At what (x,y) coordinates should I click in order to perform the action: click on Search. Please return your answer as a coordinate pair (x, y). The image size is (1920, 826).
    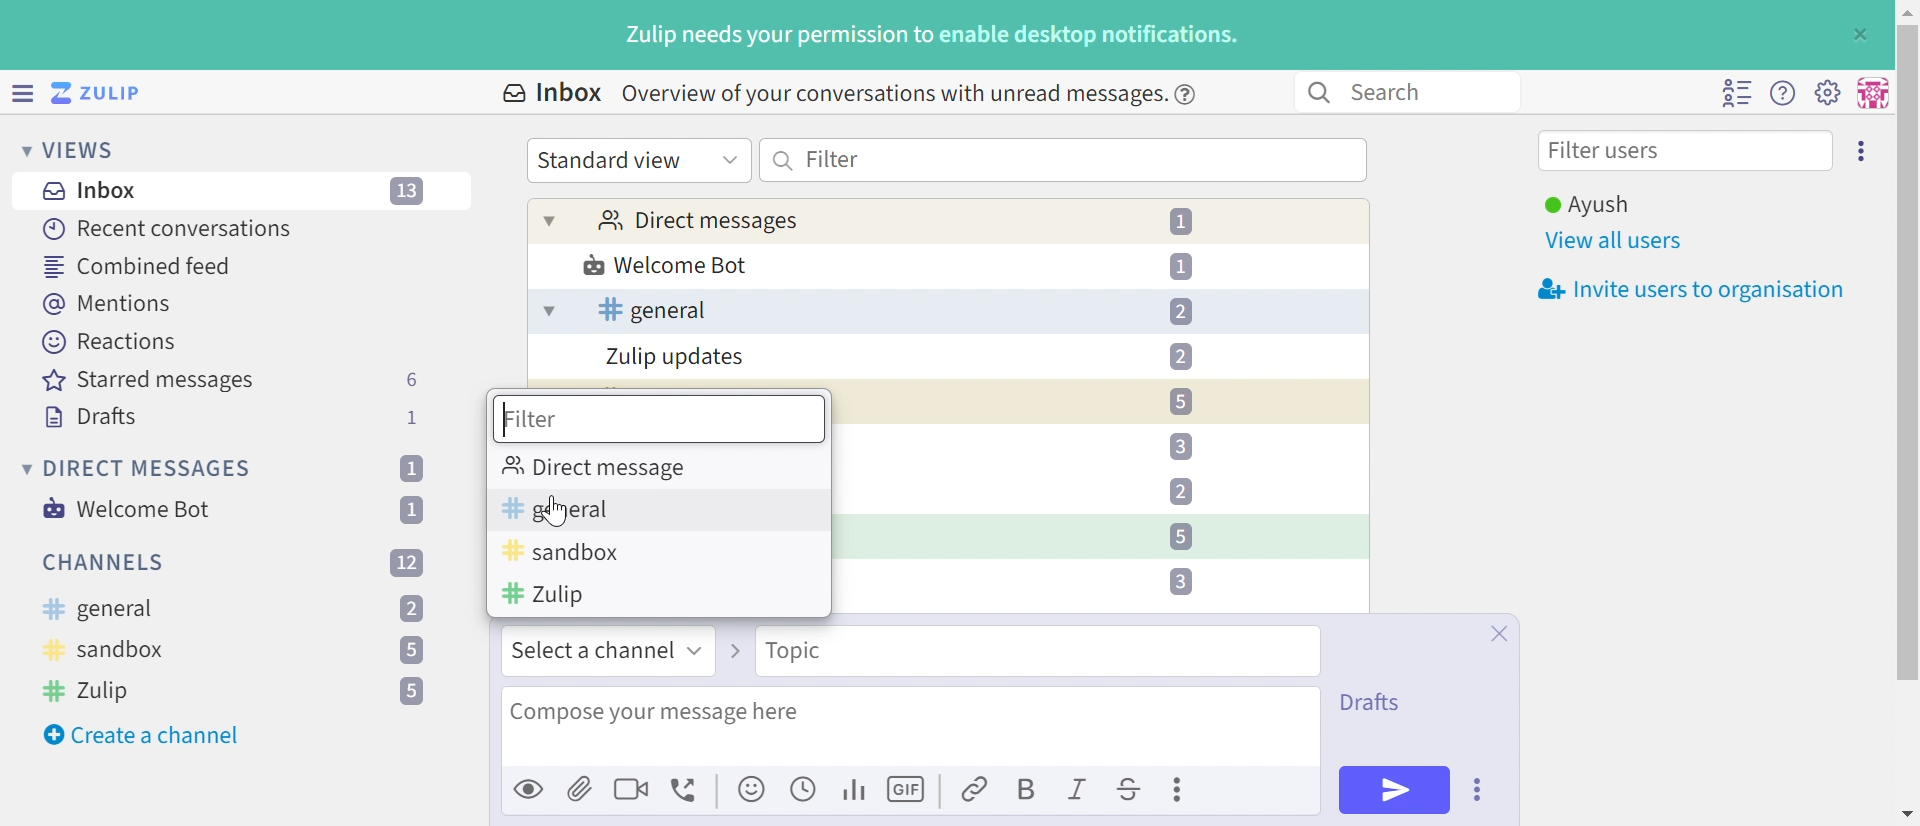
    Looking at the image, I should click on (1396, 91).